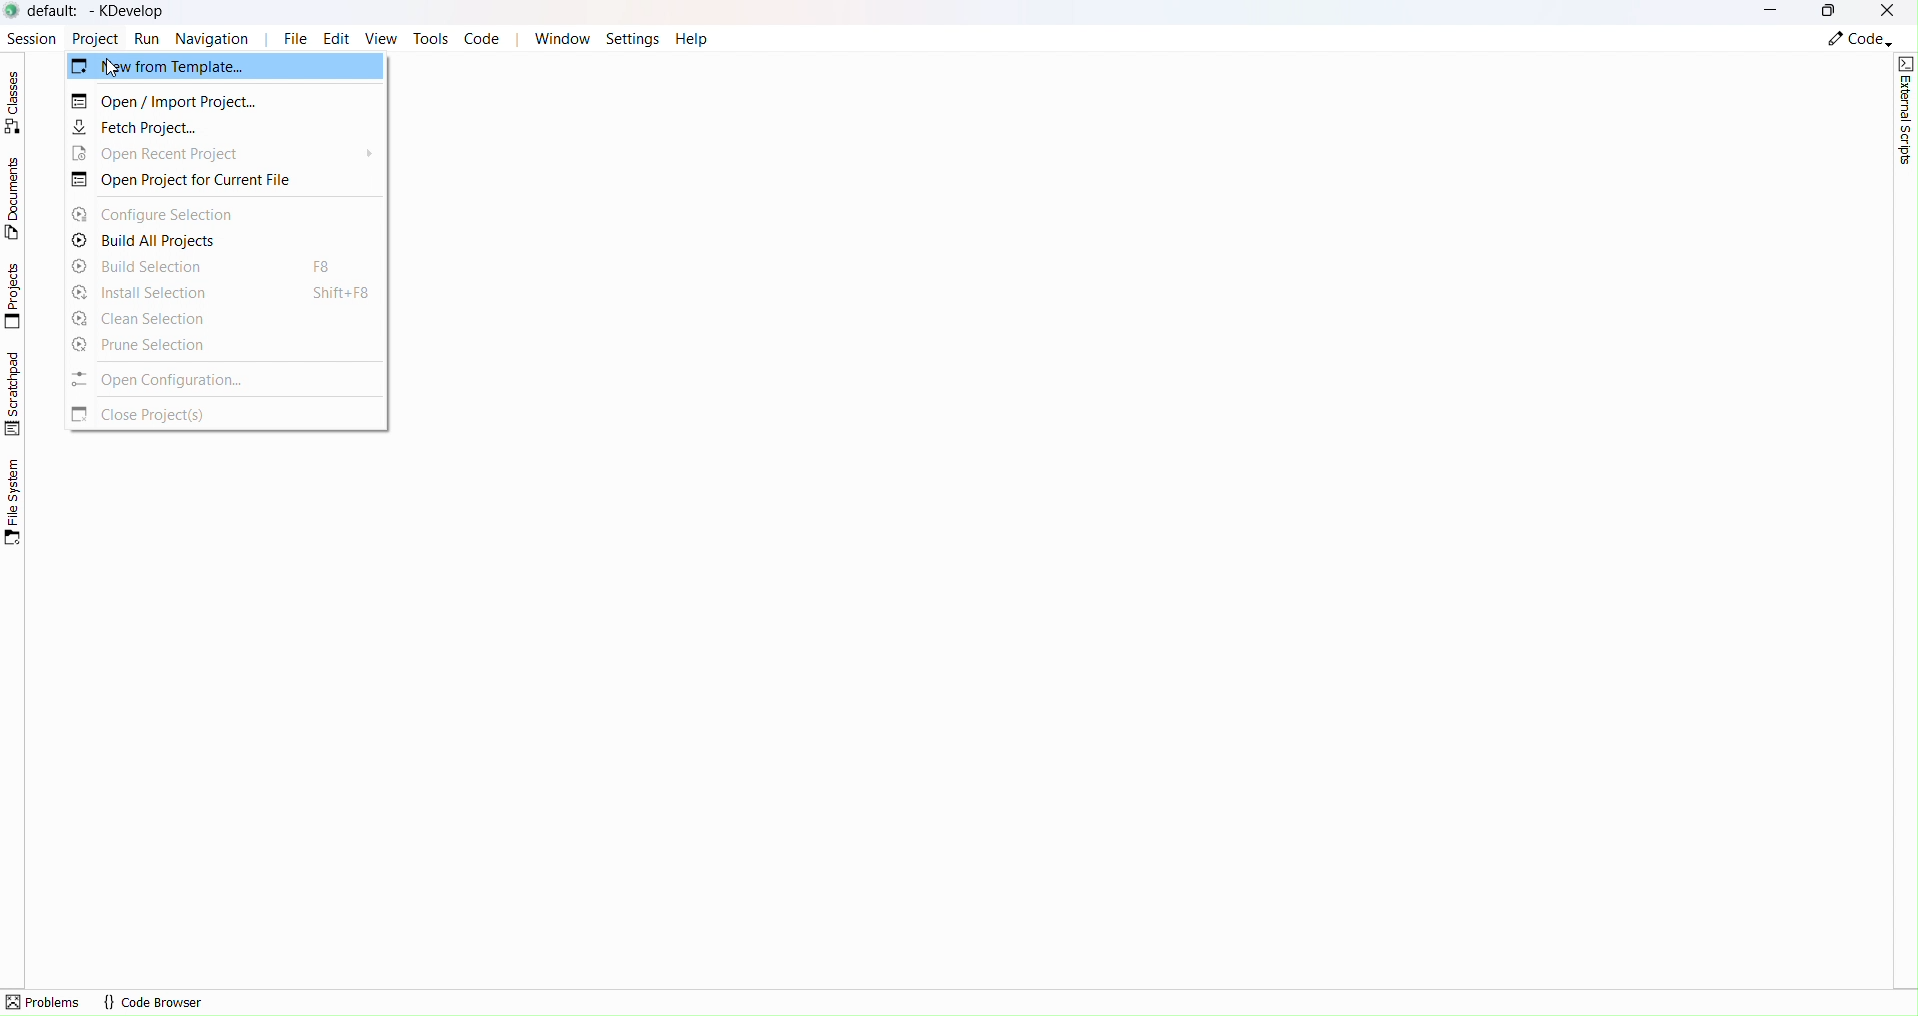  Describe the element at coordinates (204, 344) in the screenshot. I see `Pune Selection` at that location.